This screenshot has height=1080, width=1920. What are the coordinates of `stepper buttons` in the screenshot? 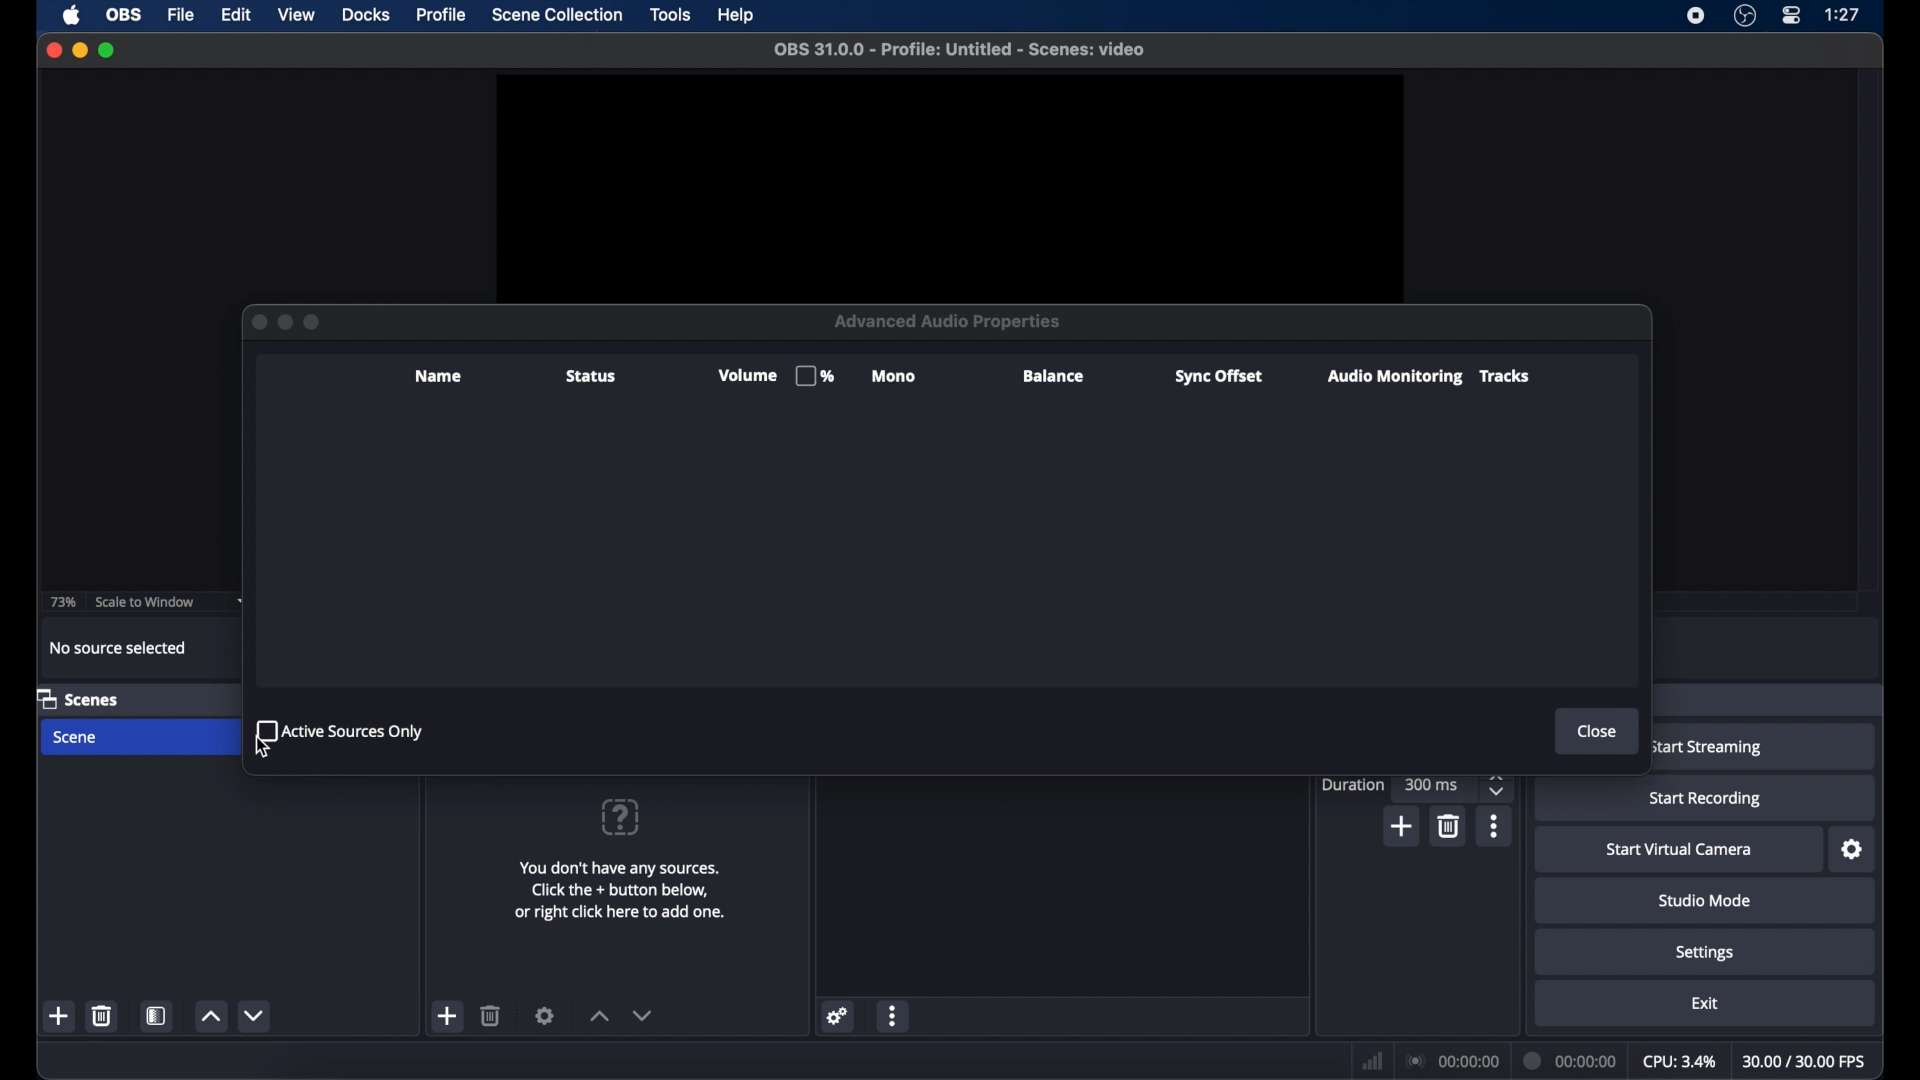 It's located at (1498, 784).